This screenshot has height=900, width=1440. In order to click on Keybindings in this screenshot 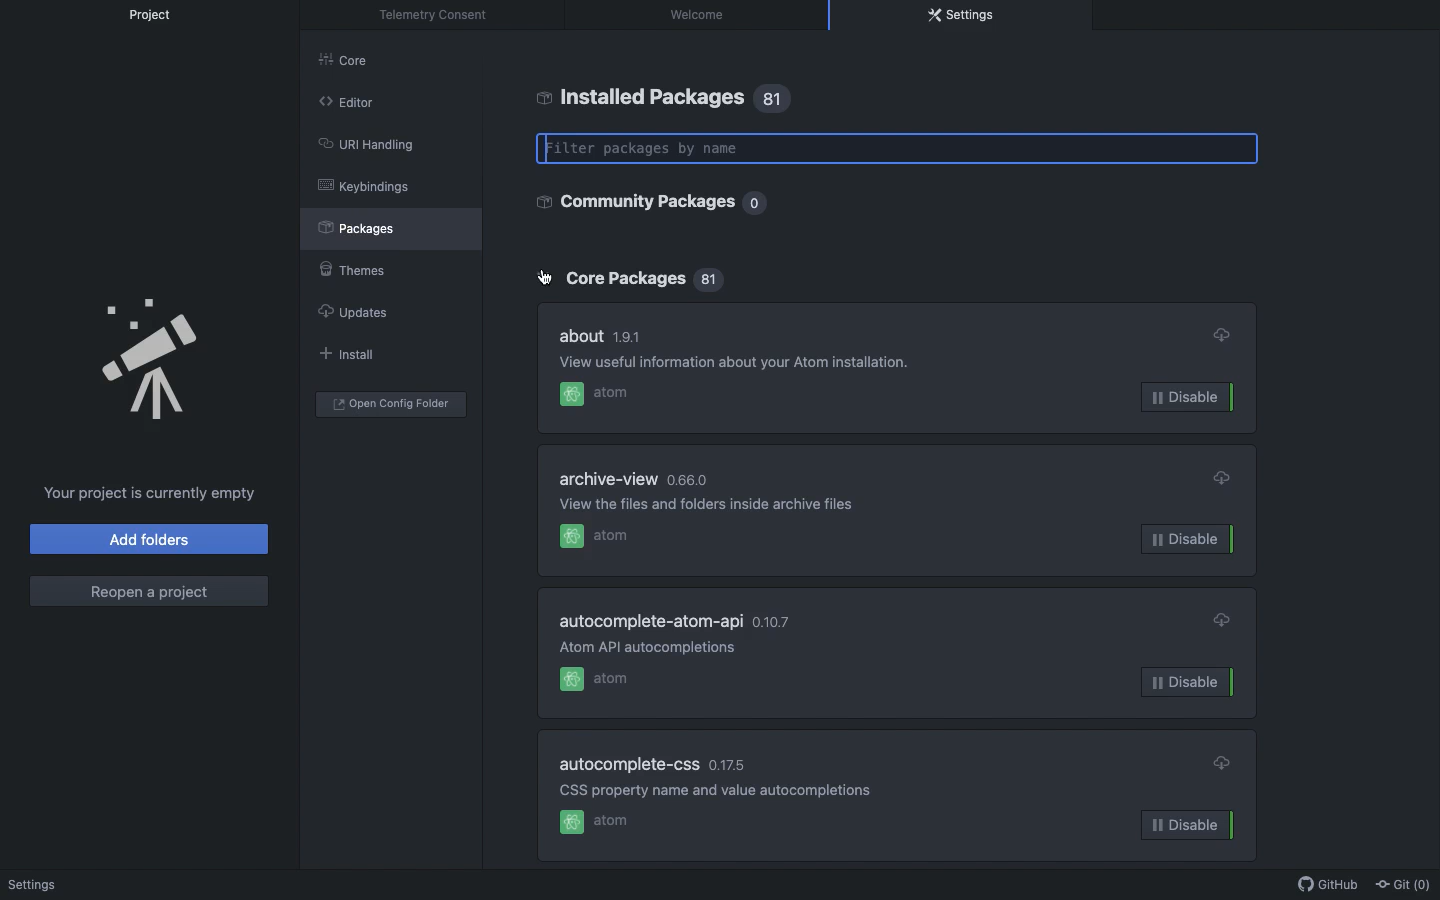, I will do `click(364, 186)`.